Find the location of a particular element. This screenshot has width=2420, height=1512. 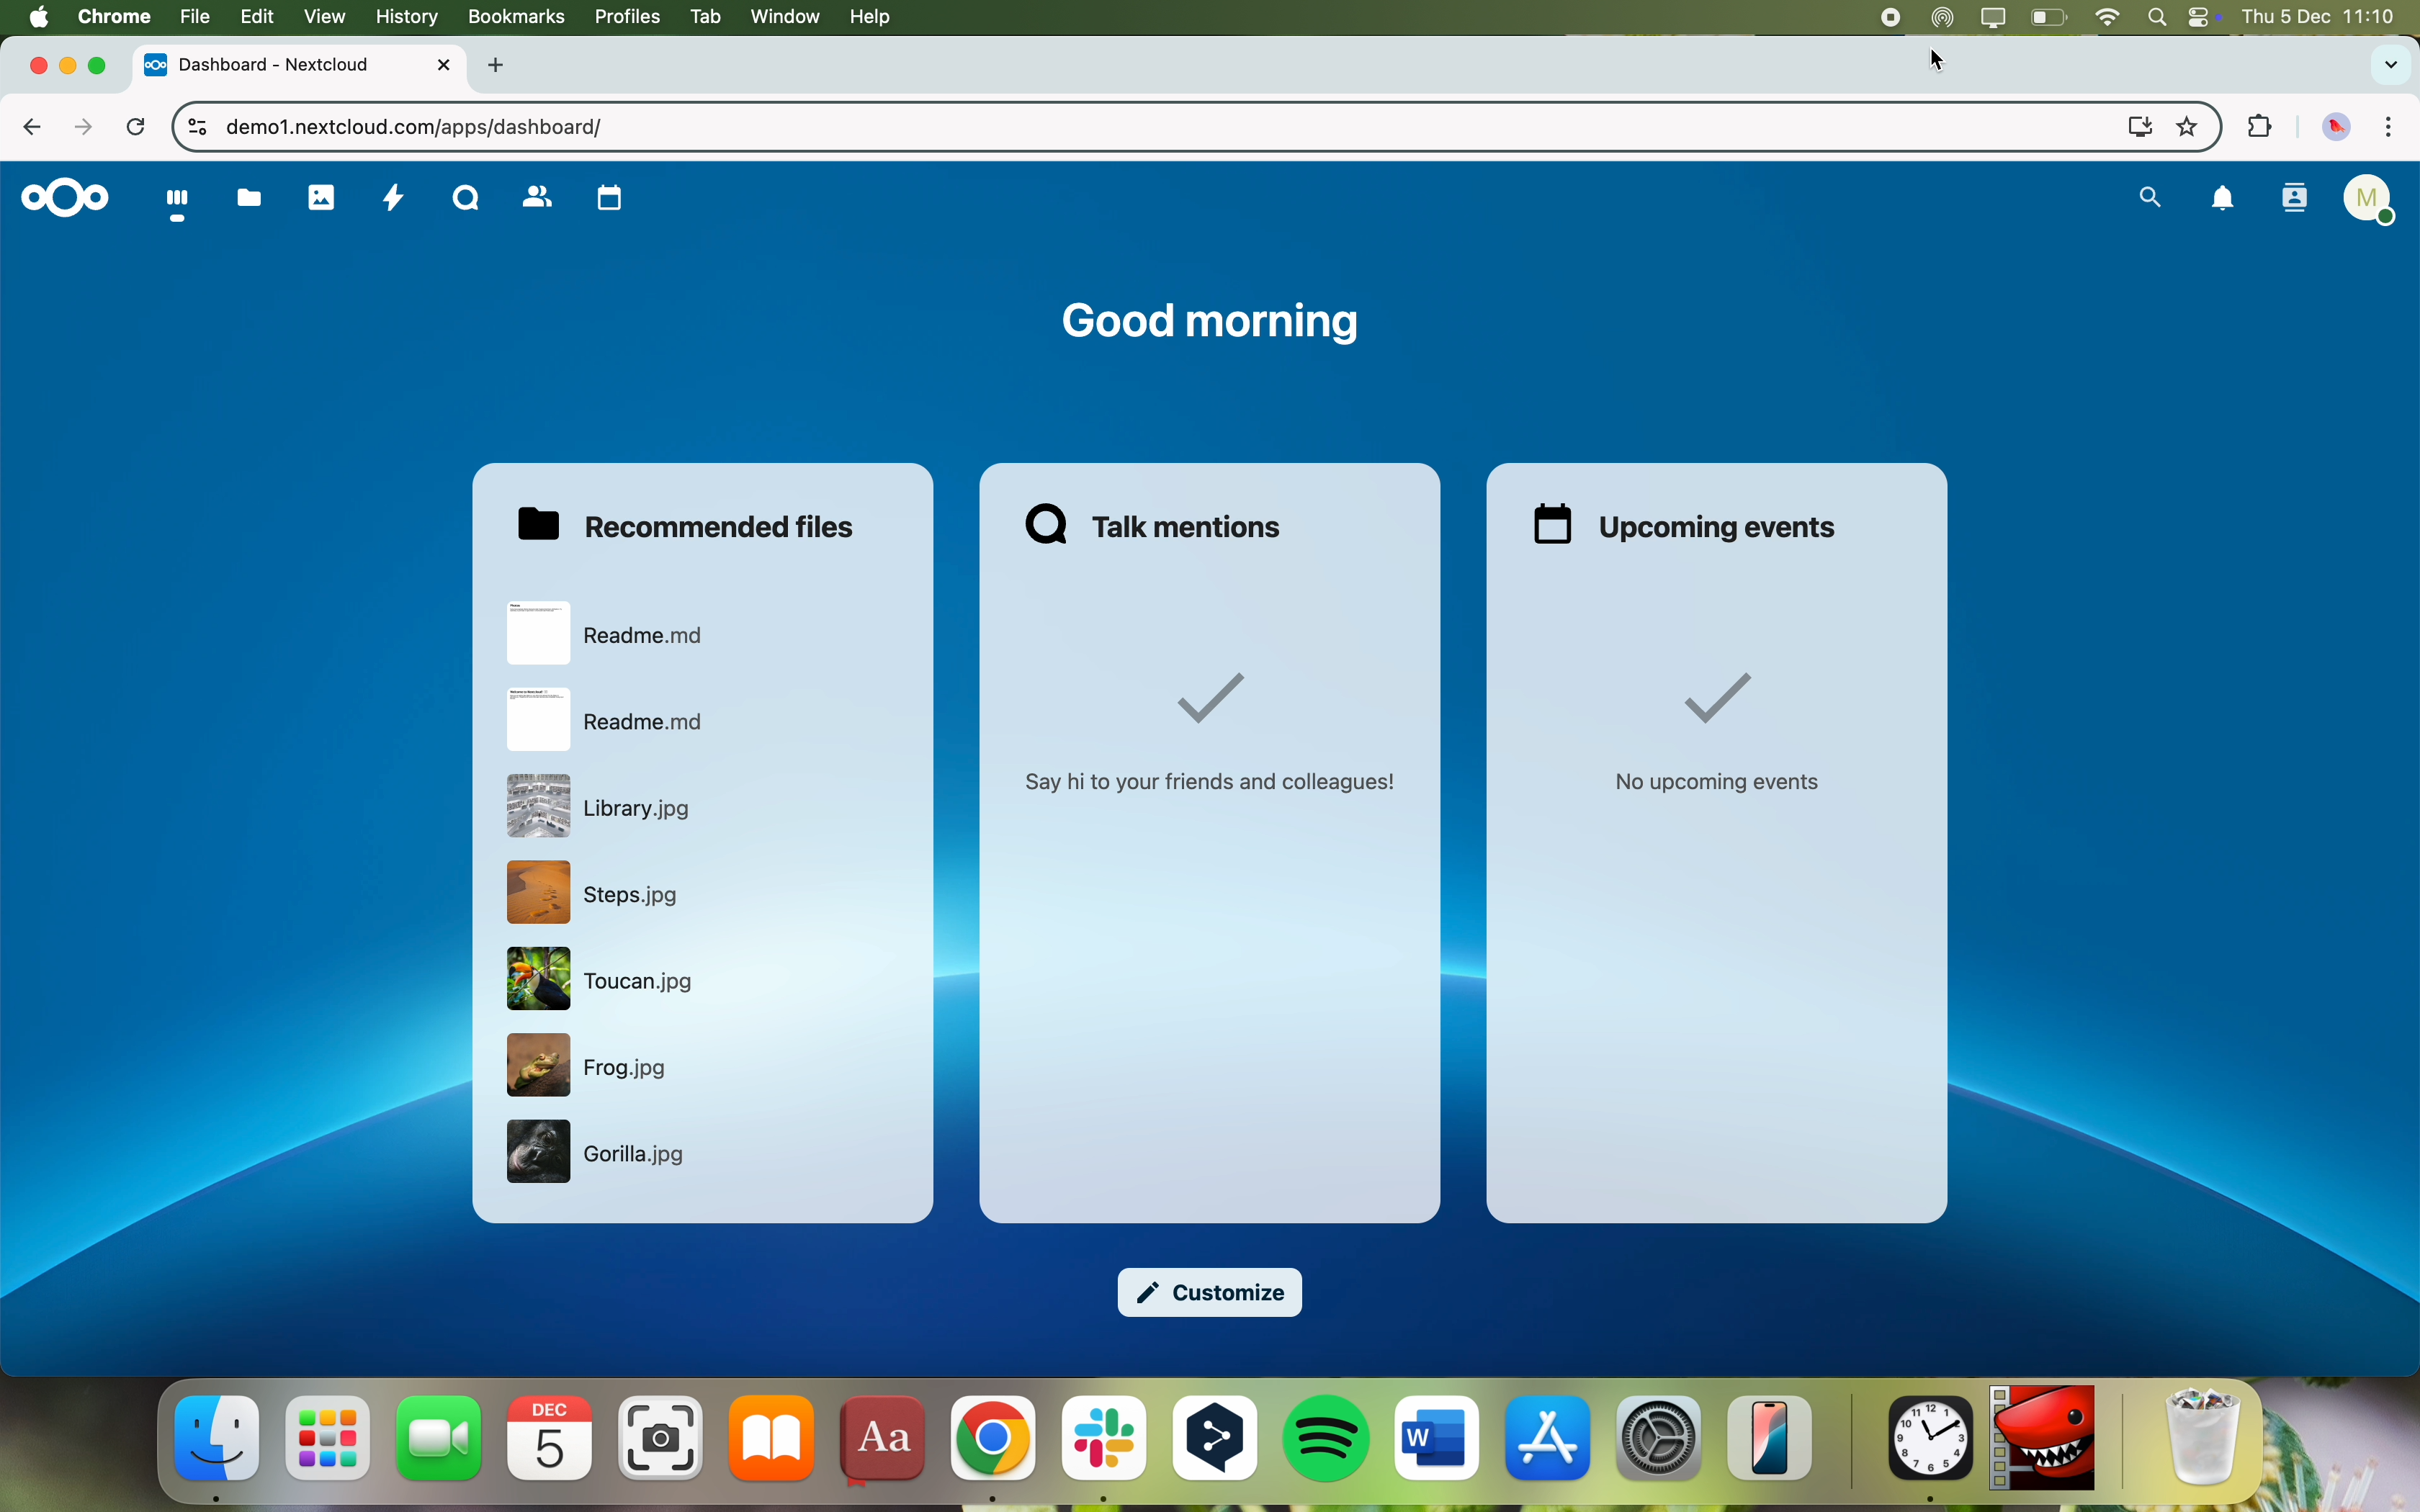

bookmarks is located at coordinates (514, 17).